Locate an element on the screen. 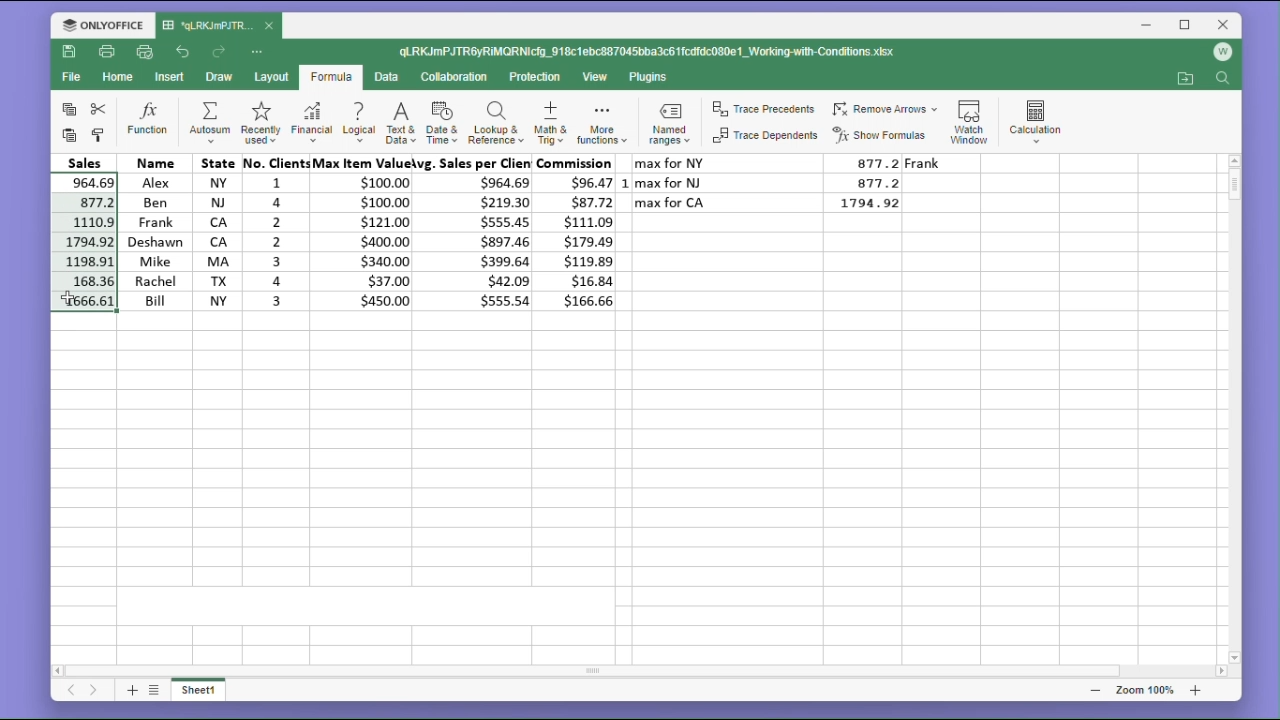  data is located at coordinates (390, 77).